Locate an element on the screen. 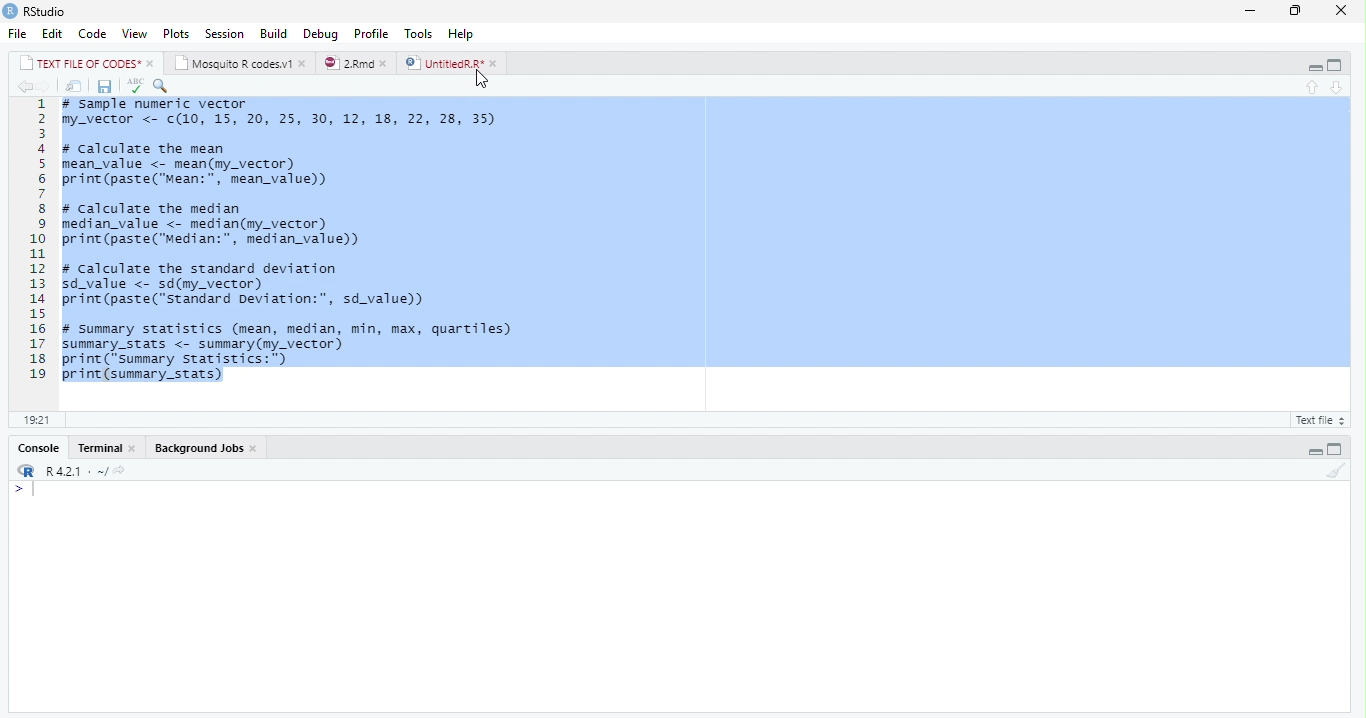  TEXT FILE OF CODES is located at coordinates (82, 65).